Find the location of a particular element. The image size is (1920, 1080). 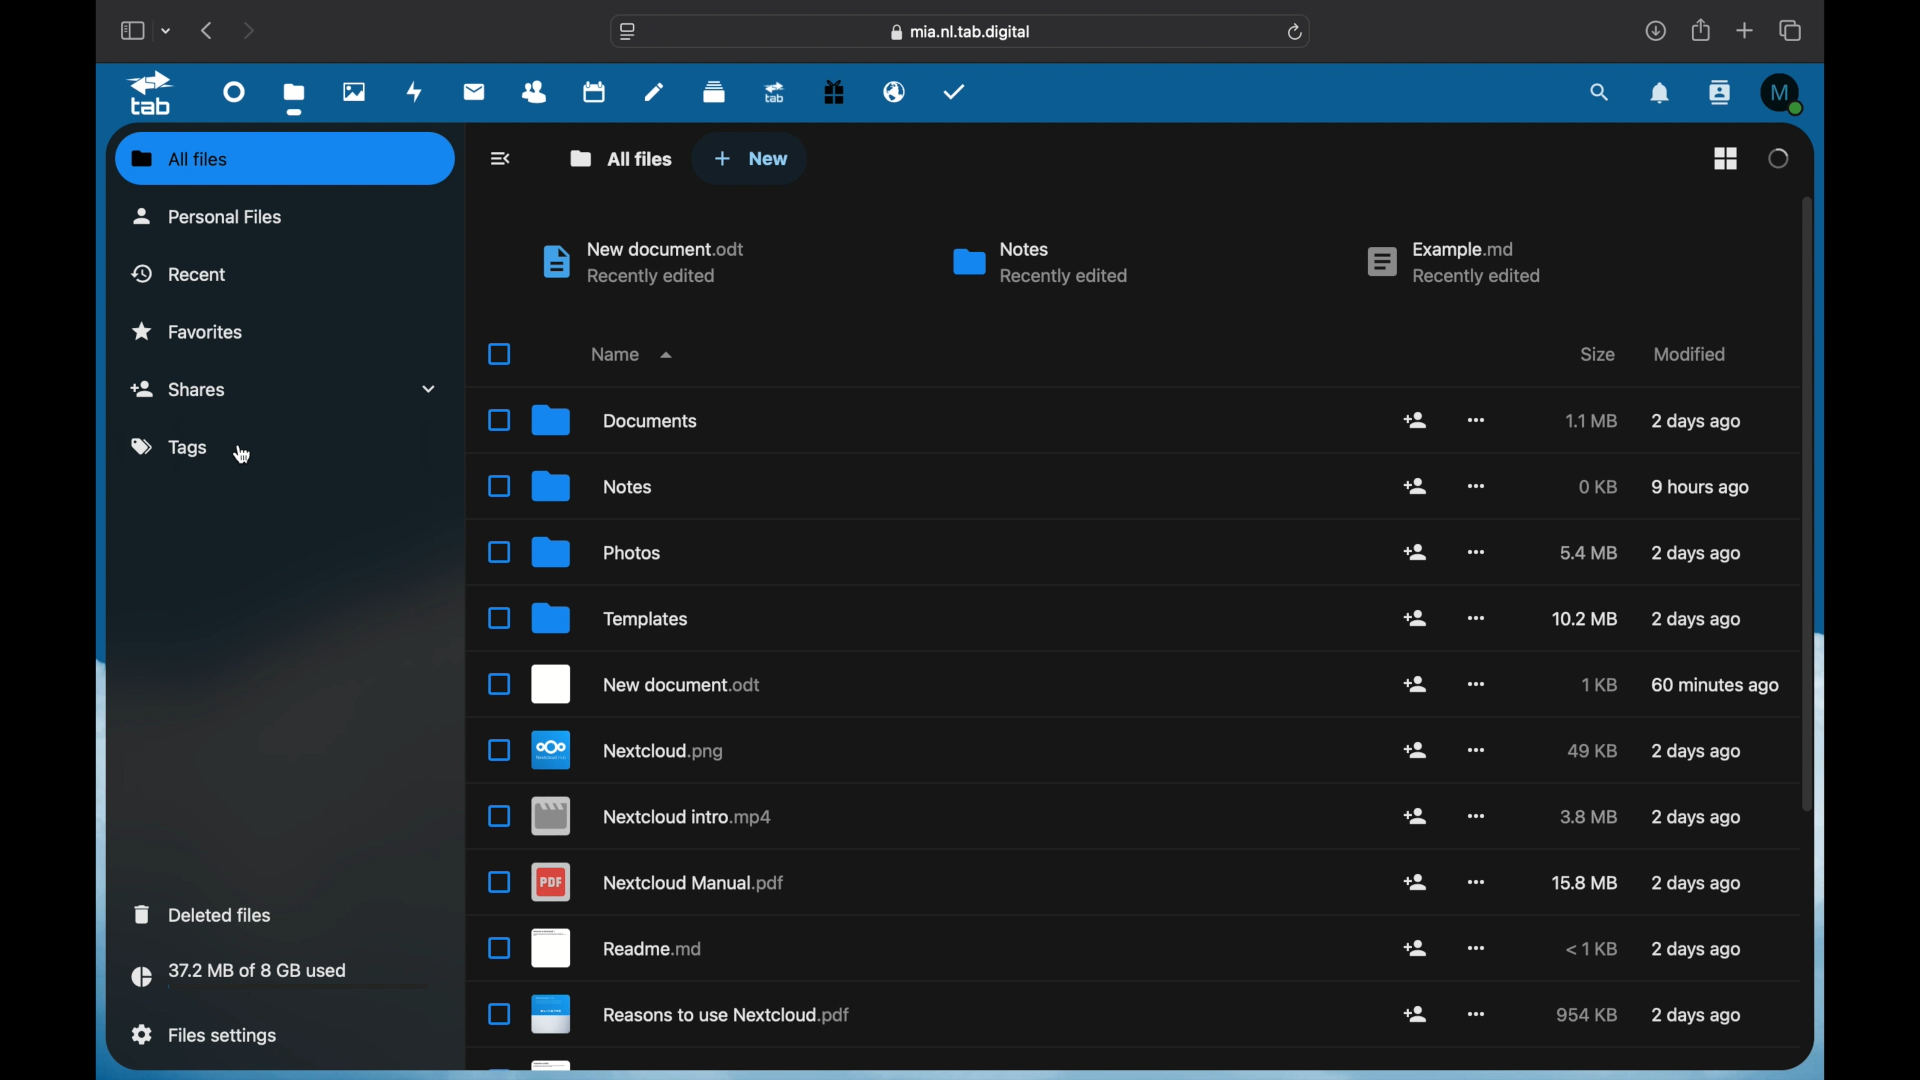

documents is located at coordinates (616, 422).